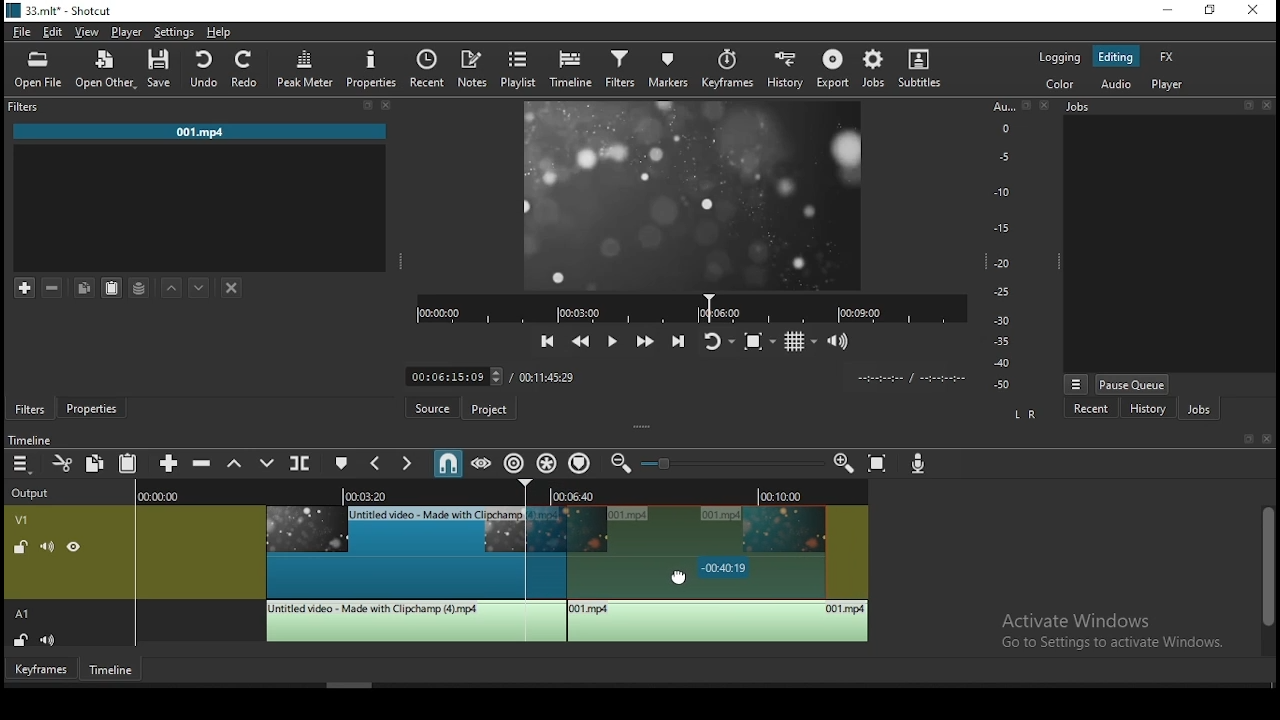 This screenshot has height=720, width=1280. What do you see at coordinates (303, 466) in the screenshot?
I see `split at playhead` at bounding box center [303, 466].